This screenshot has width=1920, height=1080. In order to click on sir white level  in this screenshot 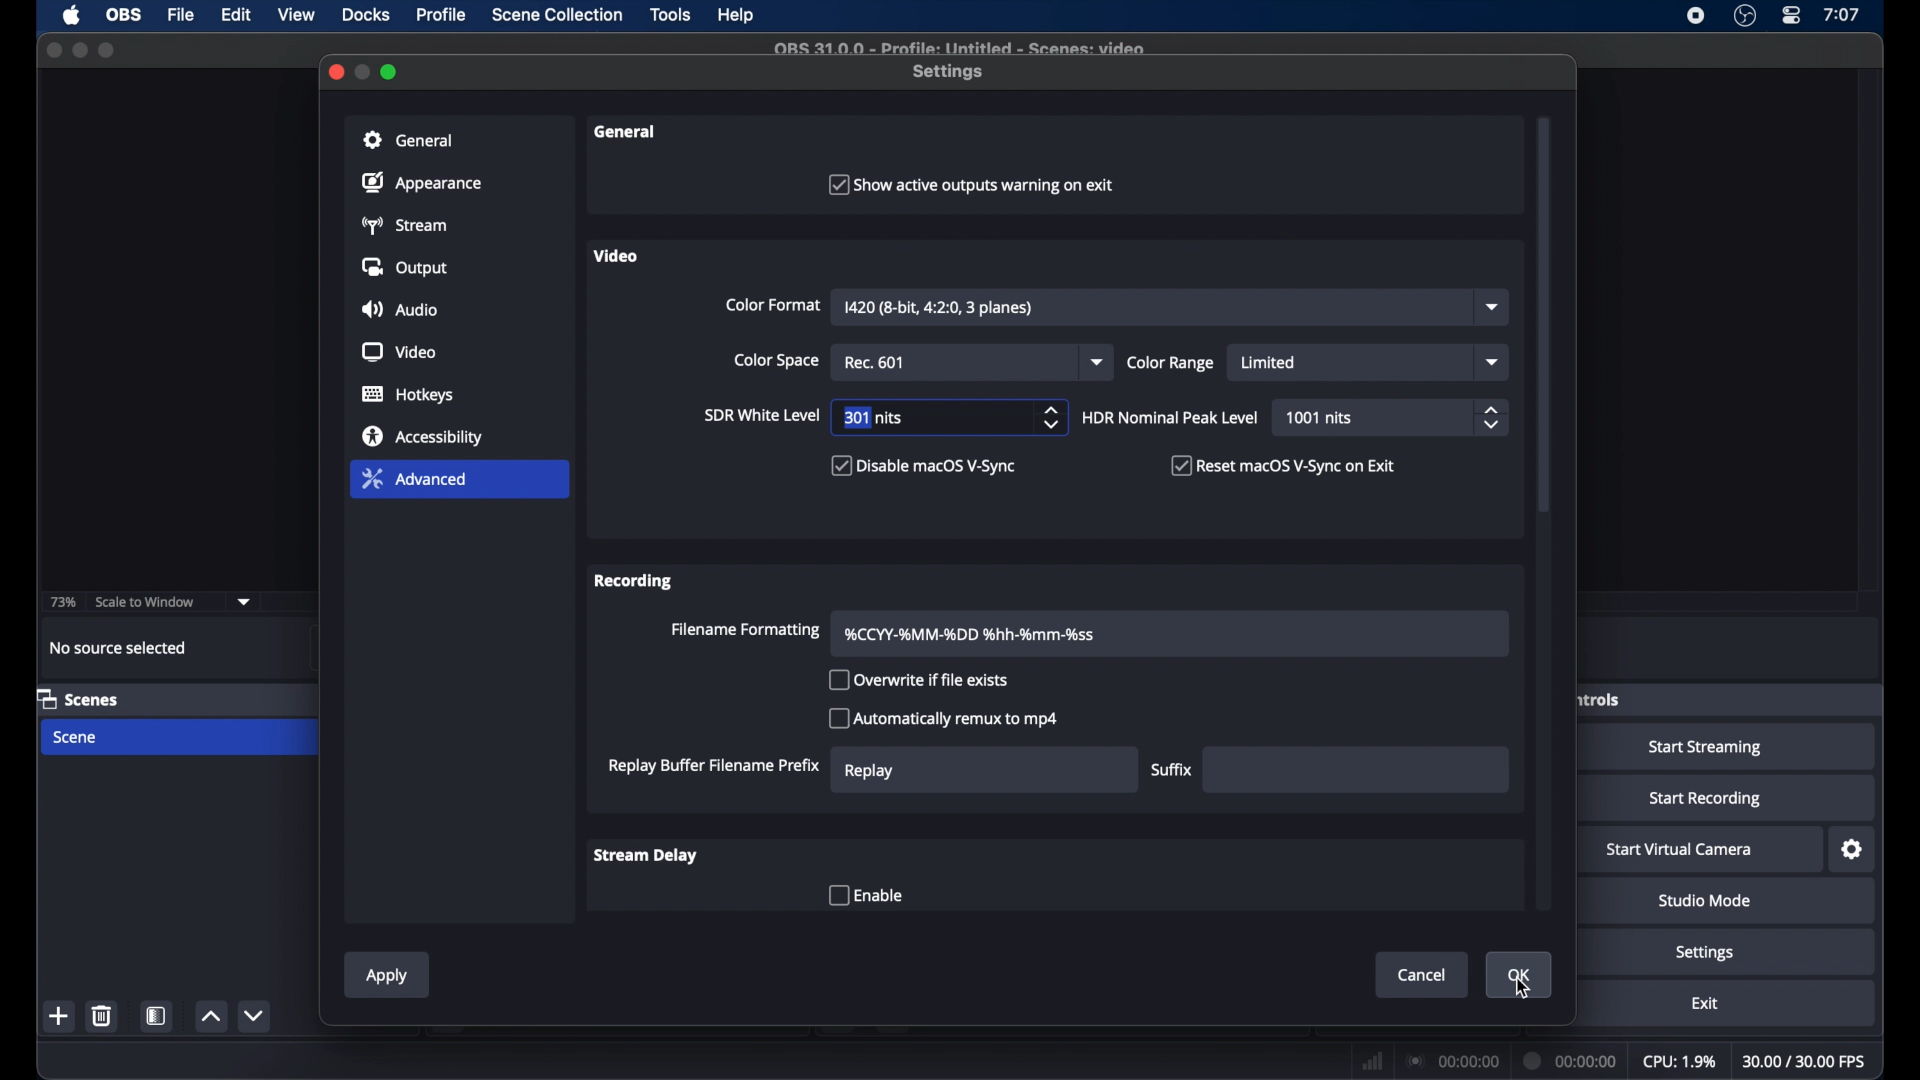, I will do `click(760, 415)`.